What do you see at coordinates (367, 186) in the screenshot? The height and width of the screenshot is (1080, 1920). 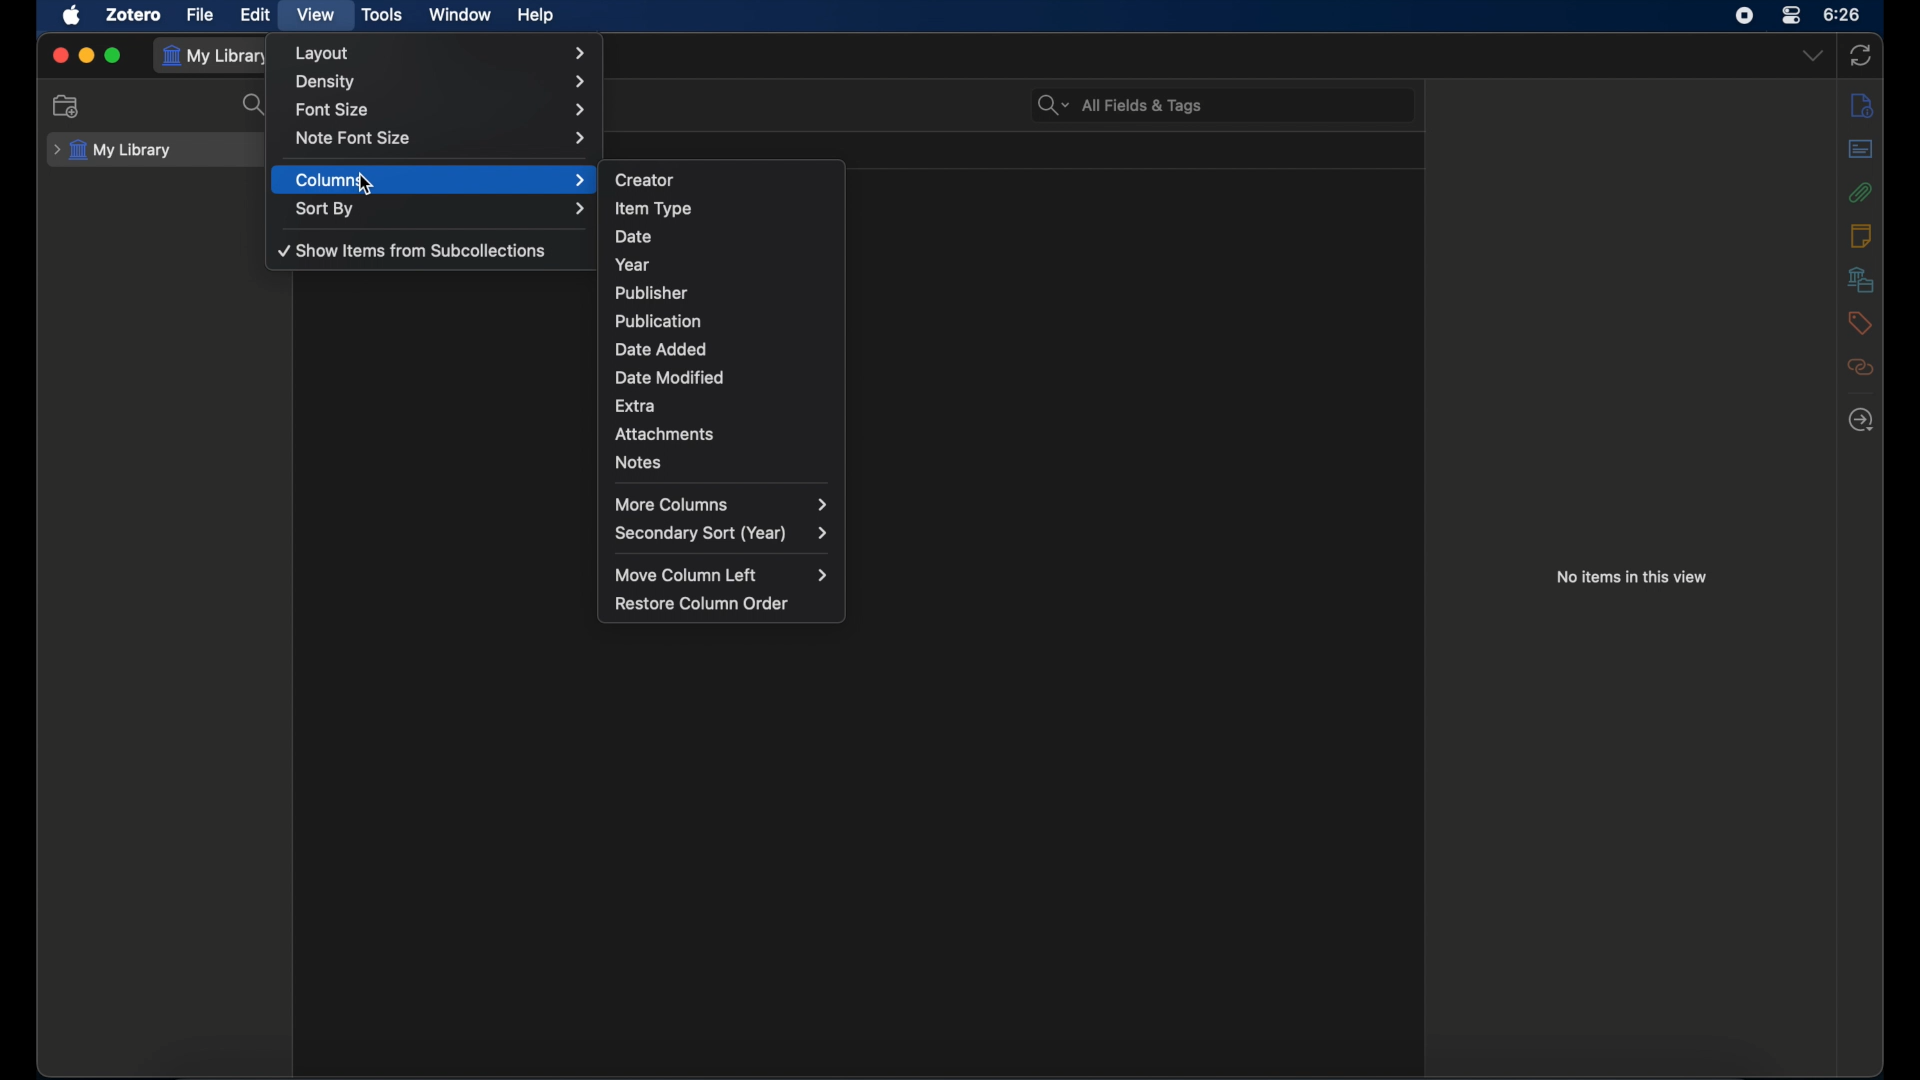 I see `cursor` at bounding box center [367, 186].